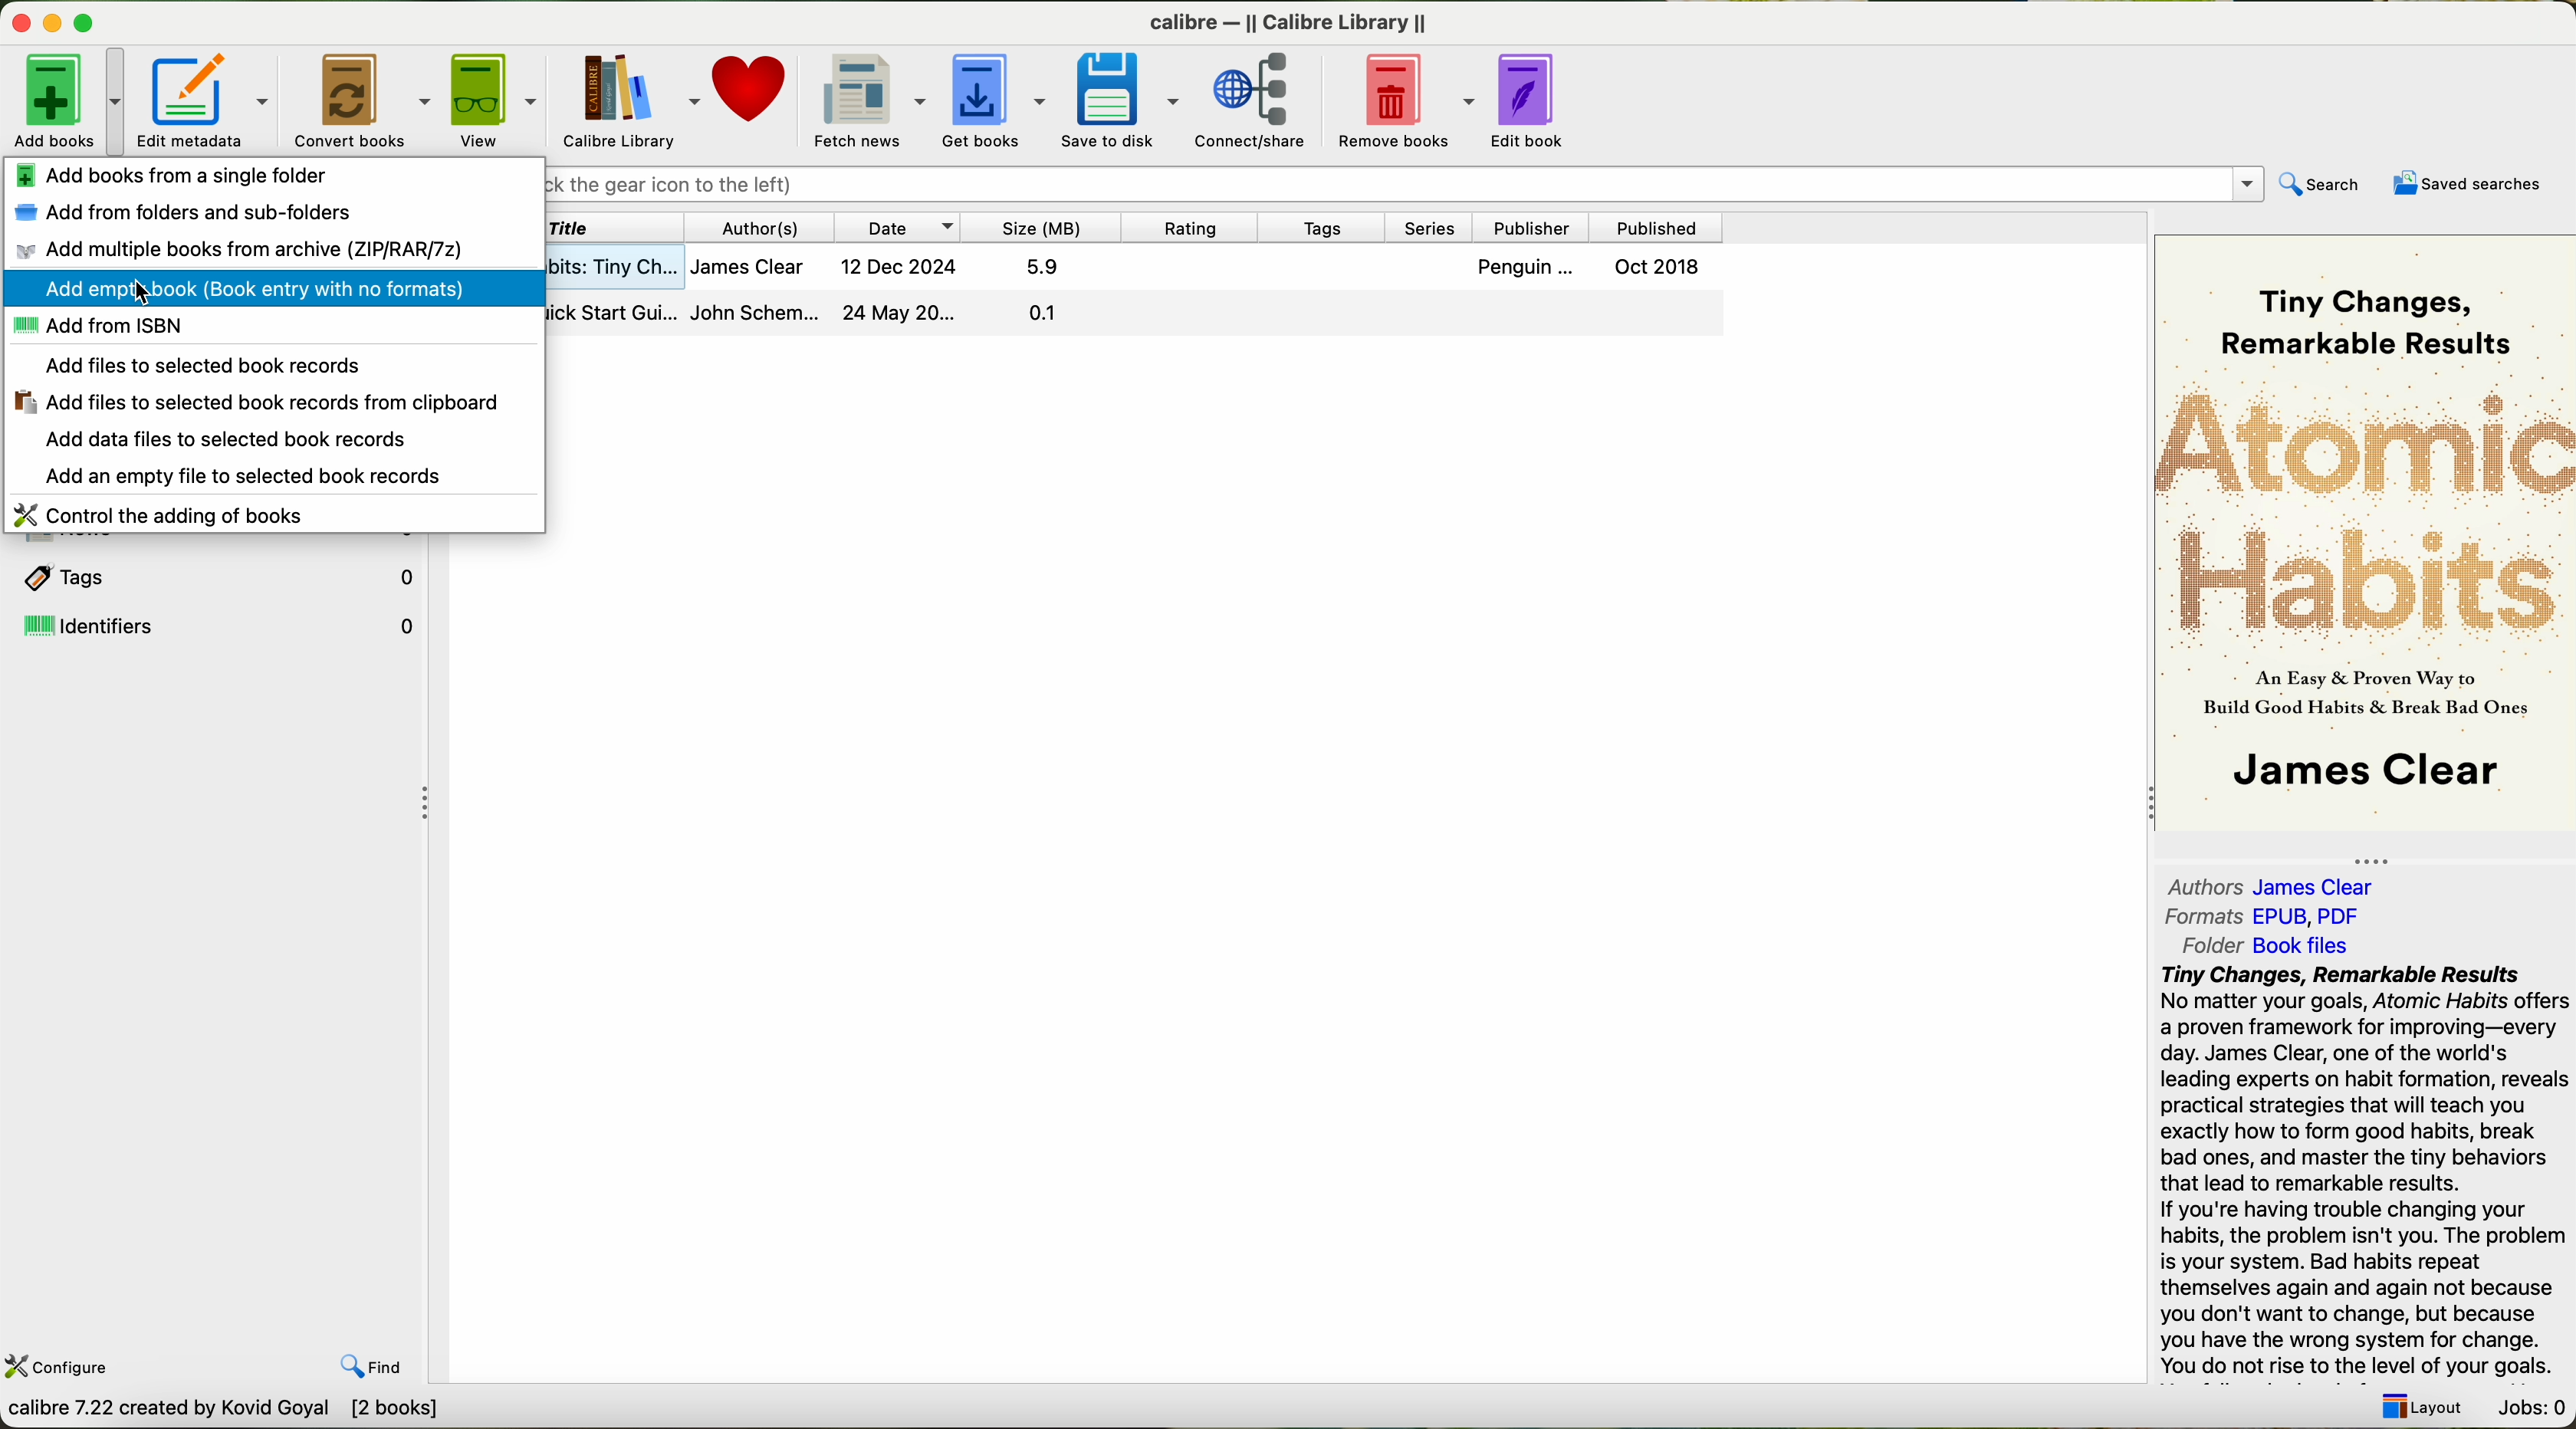  I want to click on search bar, so click(1409, 188).